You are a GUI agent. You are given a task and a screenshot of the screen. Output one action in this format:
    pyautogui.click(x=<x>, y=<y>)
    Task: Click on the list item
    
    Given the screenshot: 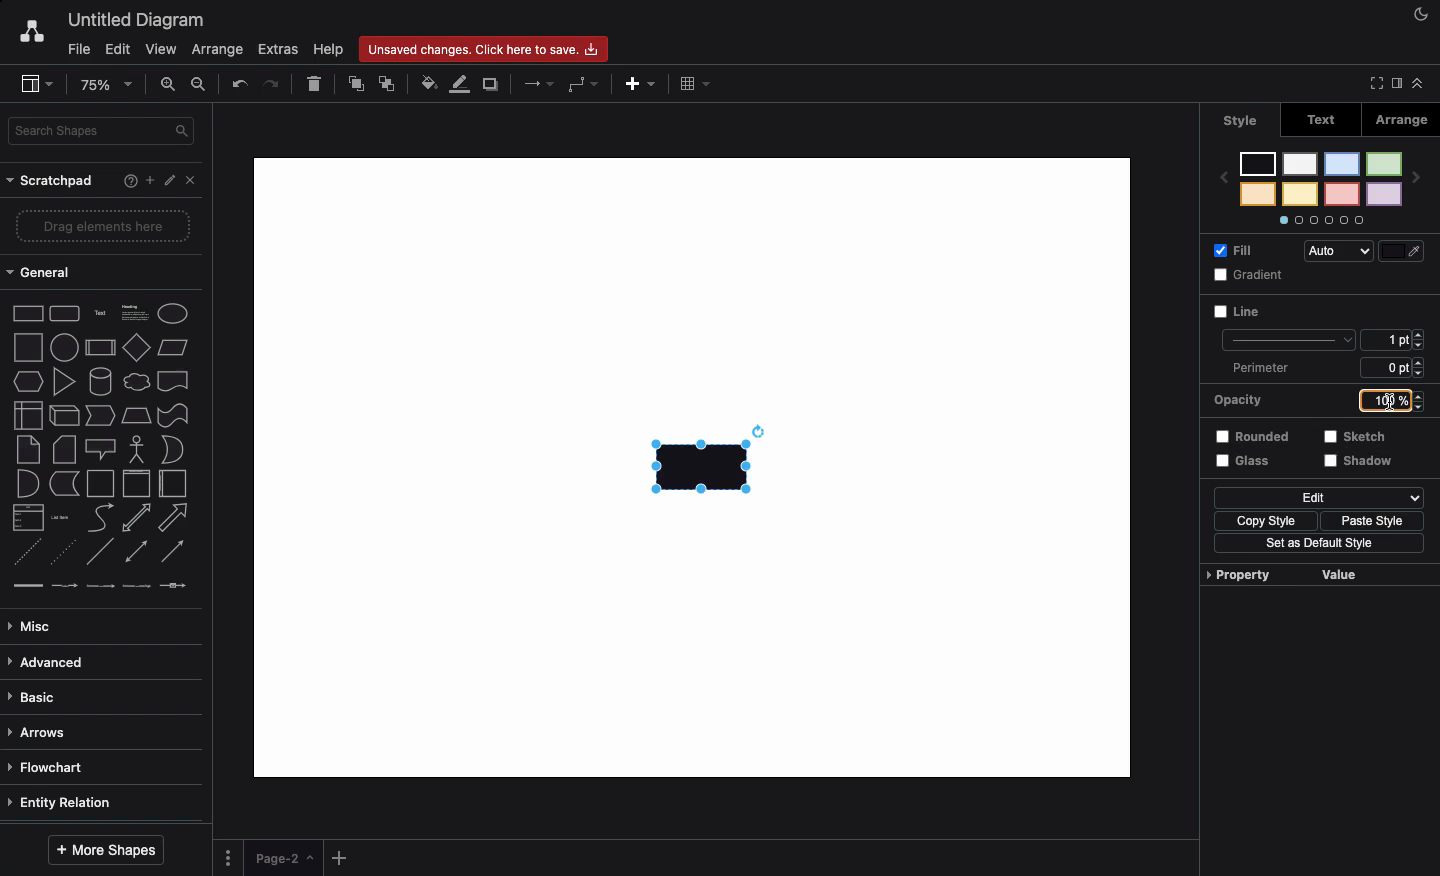 What is the action you would take?
    pyautogui.click(x=62, y=516)
    